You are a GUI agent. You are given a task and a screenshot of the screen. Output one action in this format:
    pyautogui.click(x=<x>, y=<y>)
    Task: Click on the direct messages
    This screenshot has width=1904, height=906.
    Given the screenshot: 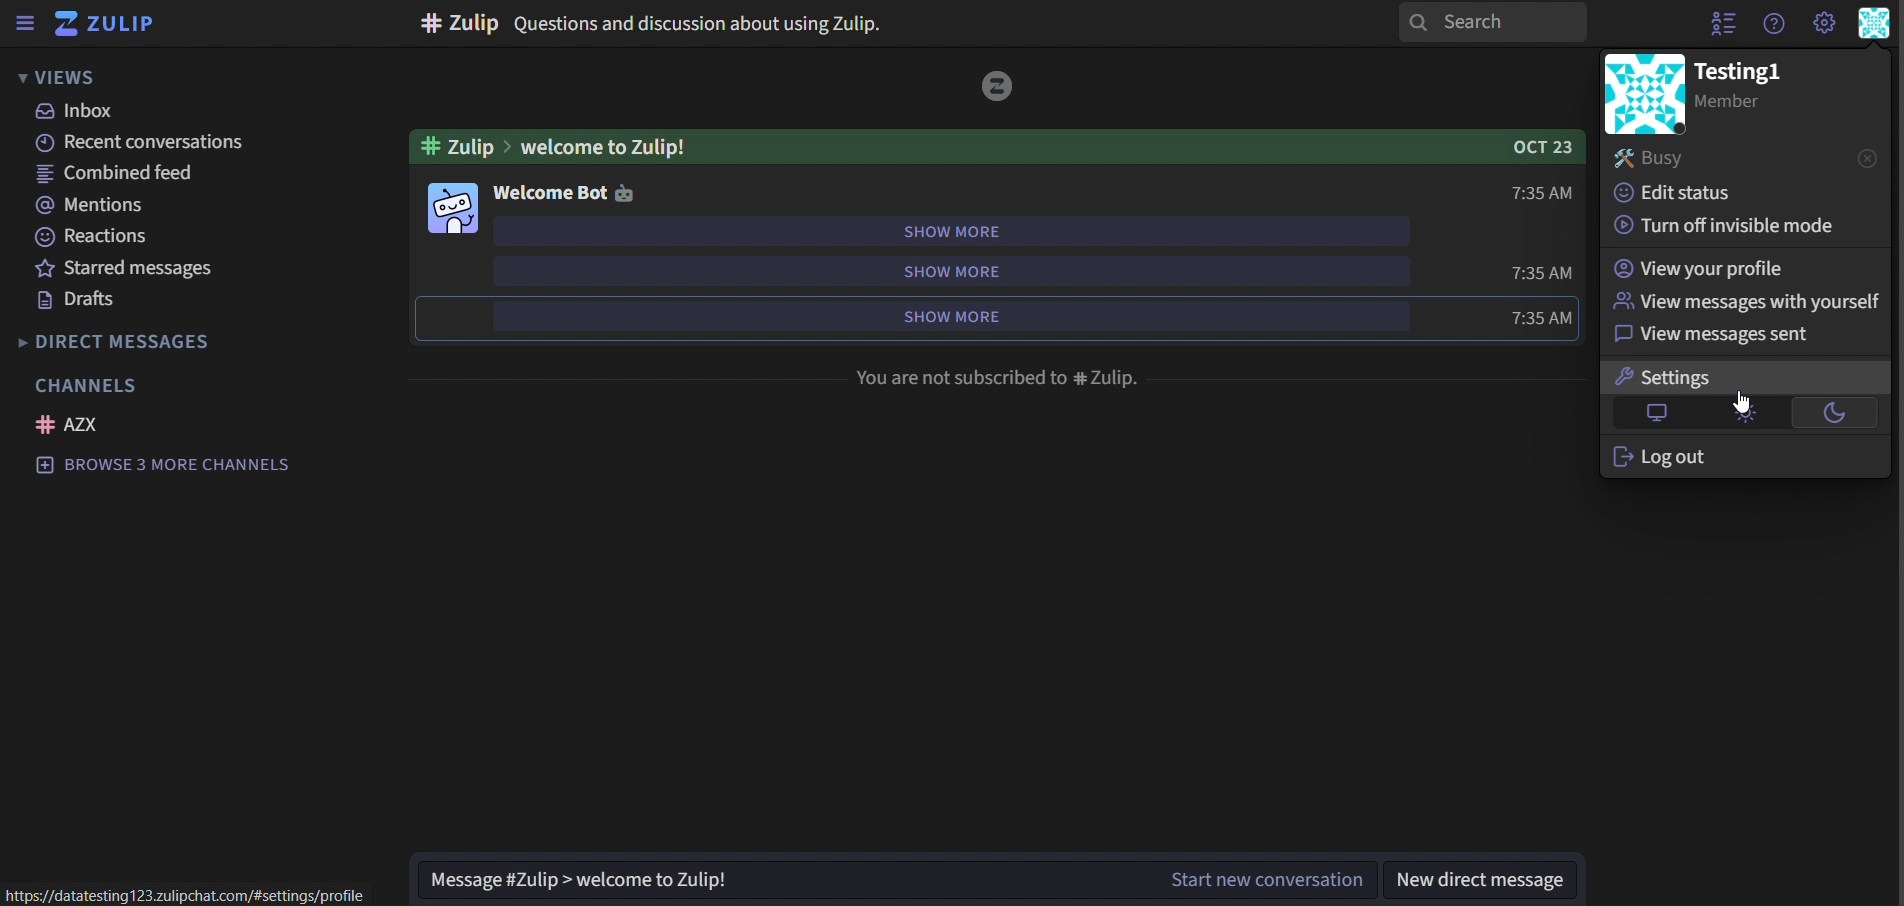 What is the action you would take?
    pyautogui.click(x=143, y=340)
    